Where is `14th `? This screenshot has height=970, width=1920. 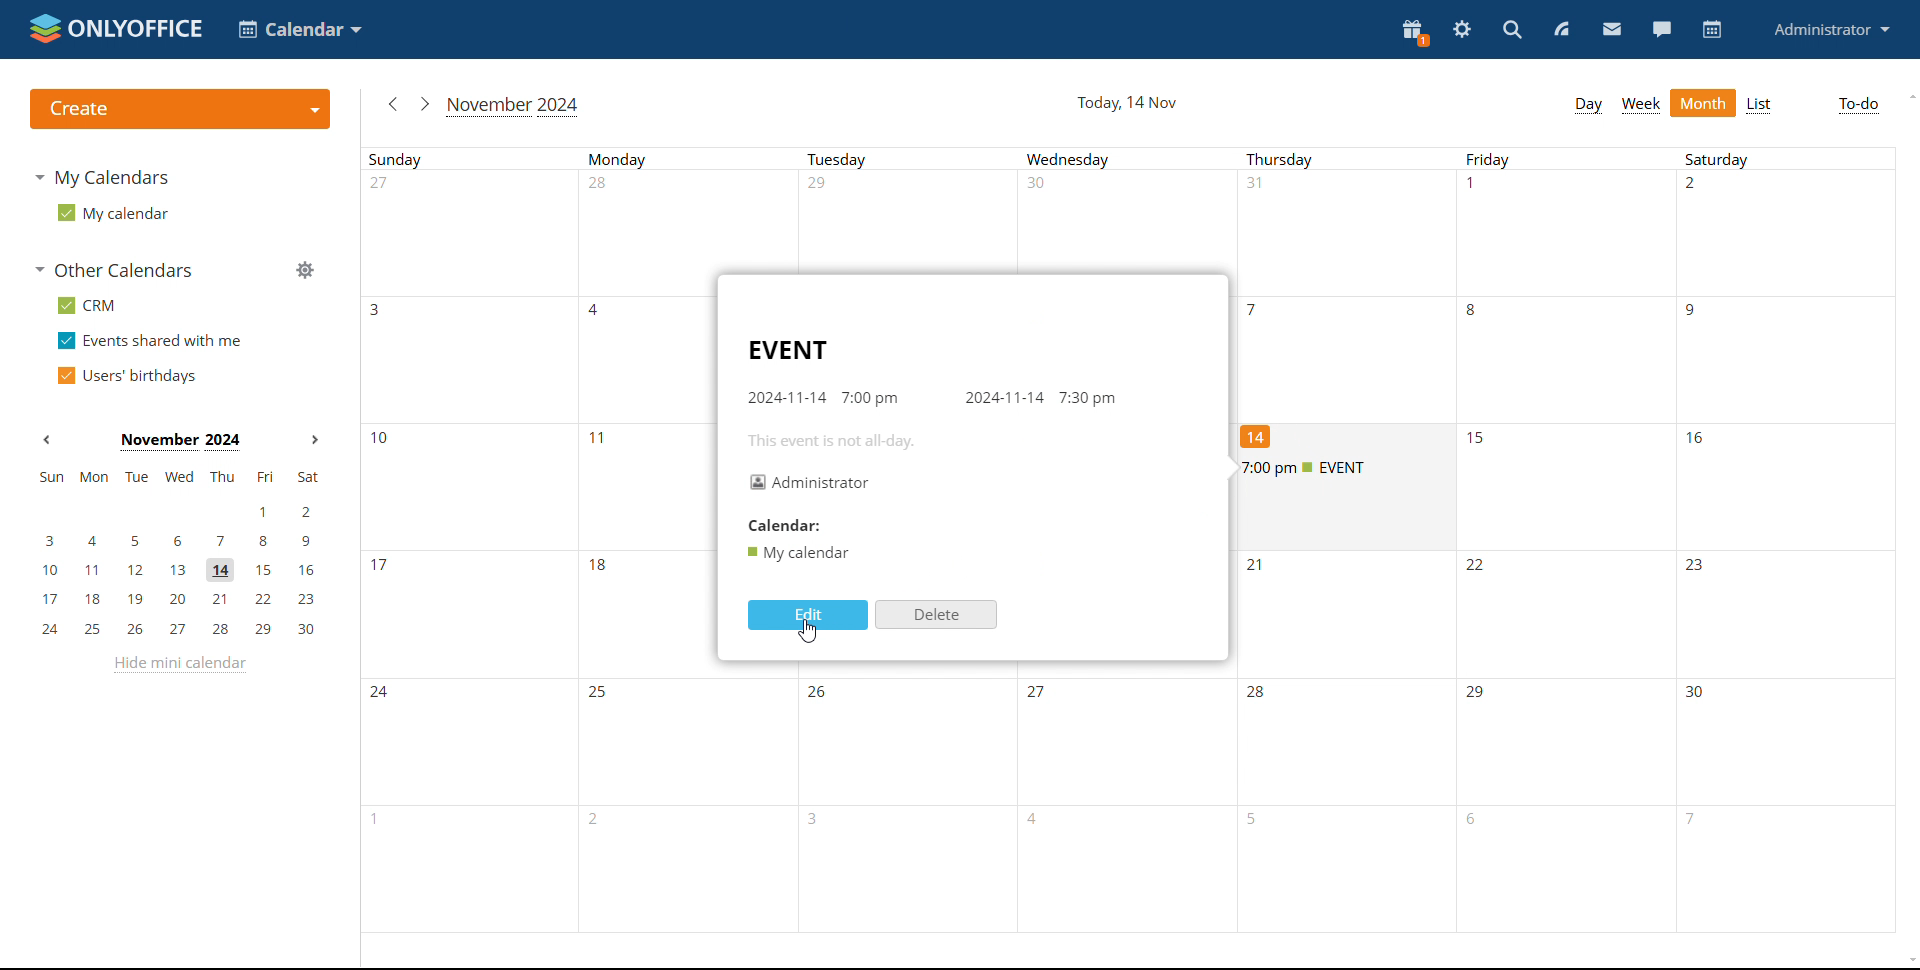
14th  is located at coordinates (1262, 436).